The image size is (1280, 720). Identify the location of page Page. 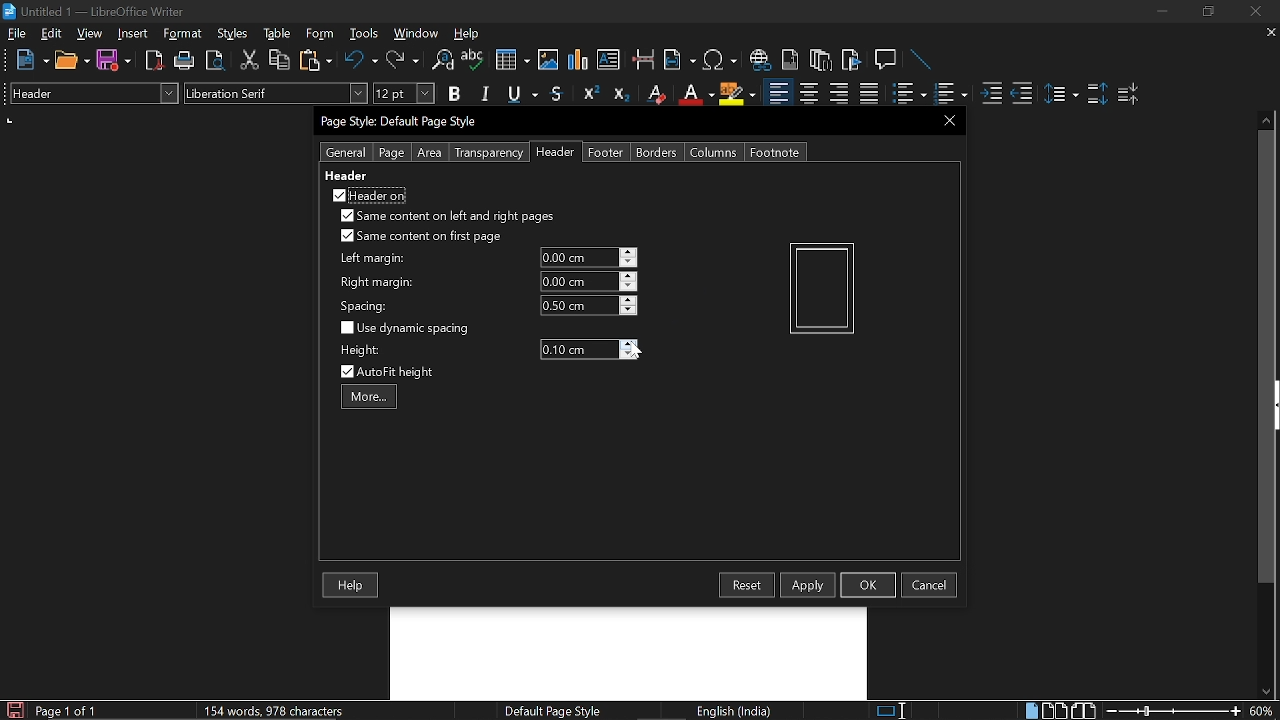
(391, 153).